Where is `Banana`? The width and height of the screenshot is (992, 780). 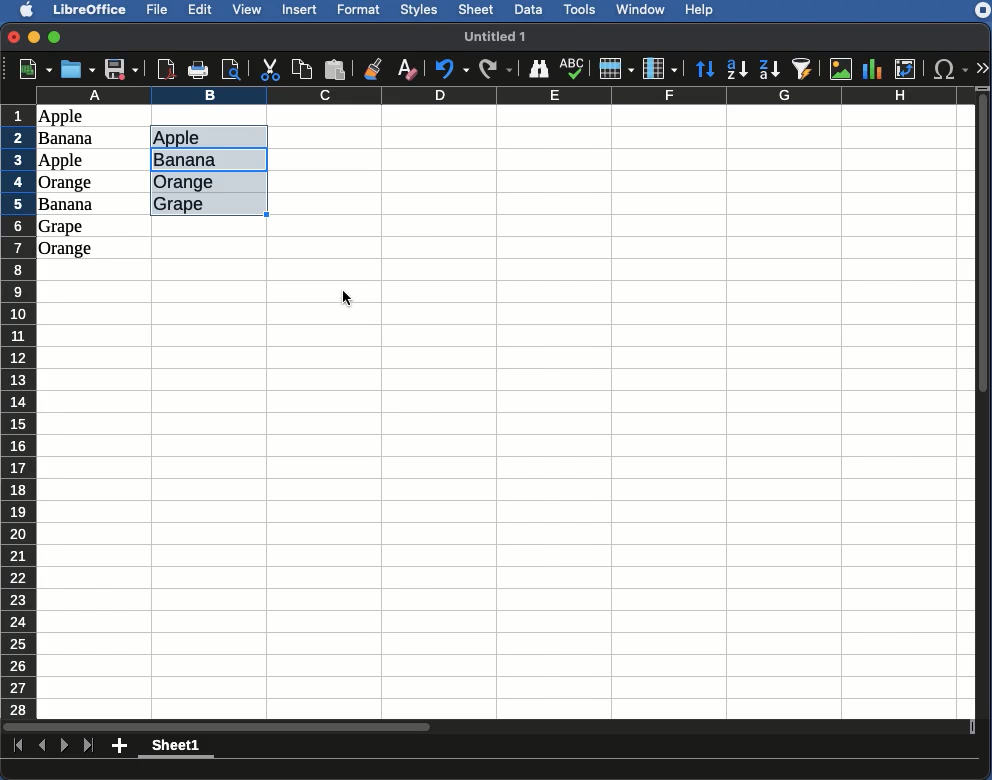
Banana is located at coordinates (71, 139).